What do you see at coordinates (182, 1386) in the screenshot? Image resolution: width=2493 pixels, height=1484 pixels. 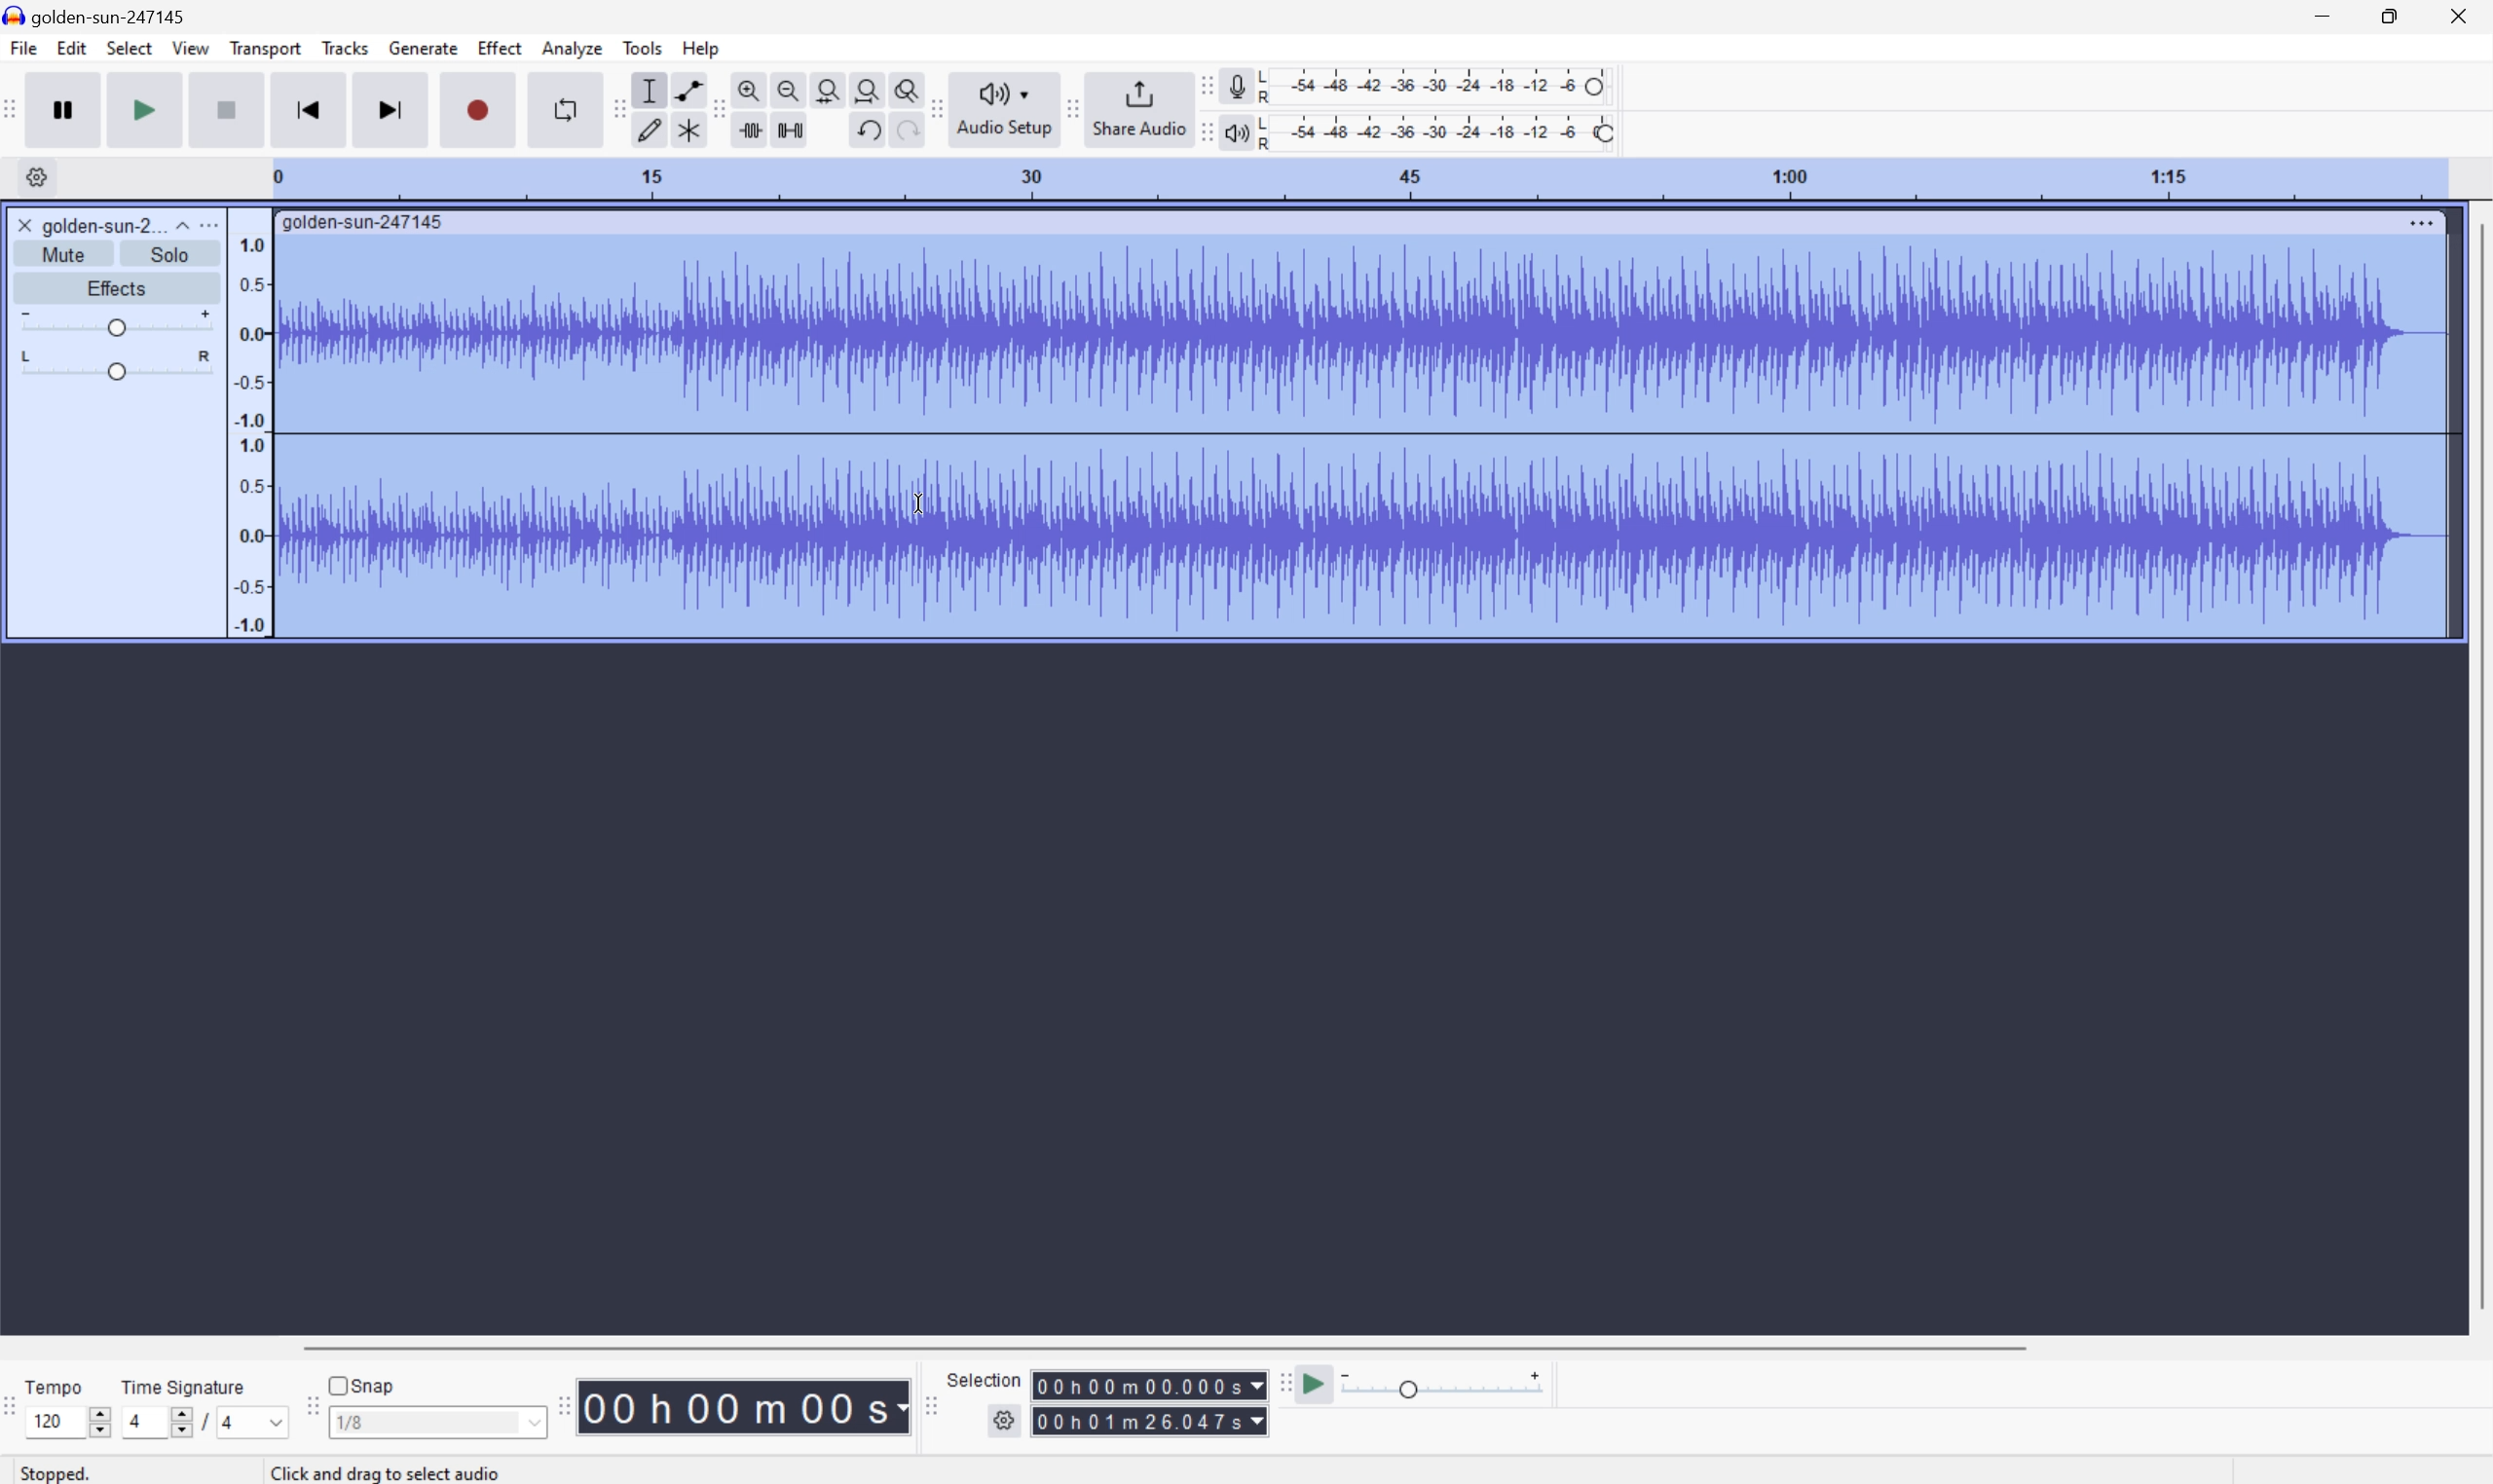 I see `Time signature` at bounding box center [182, 1386].